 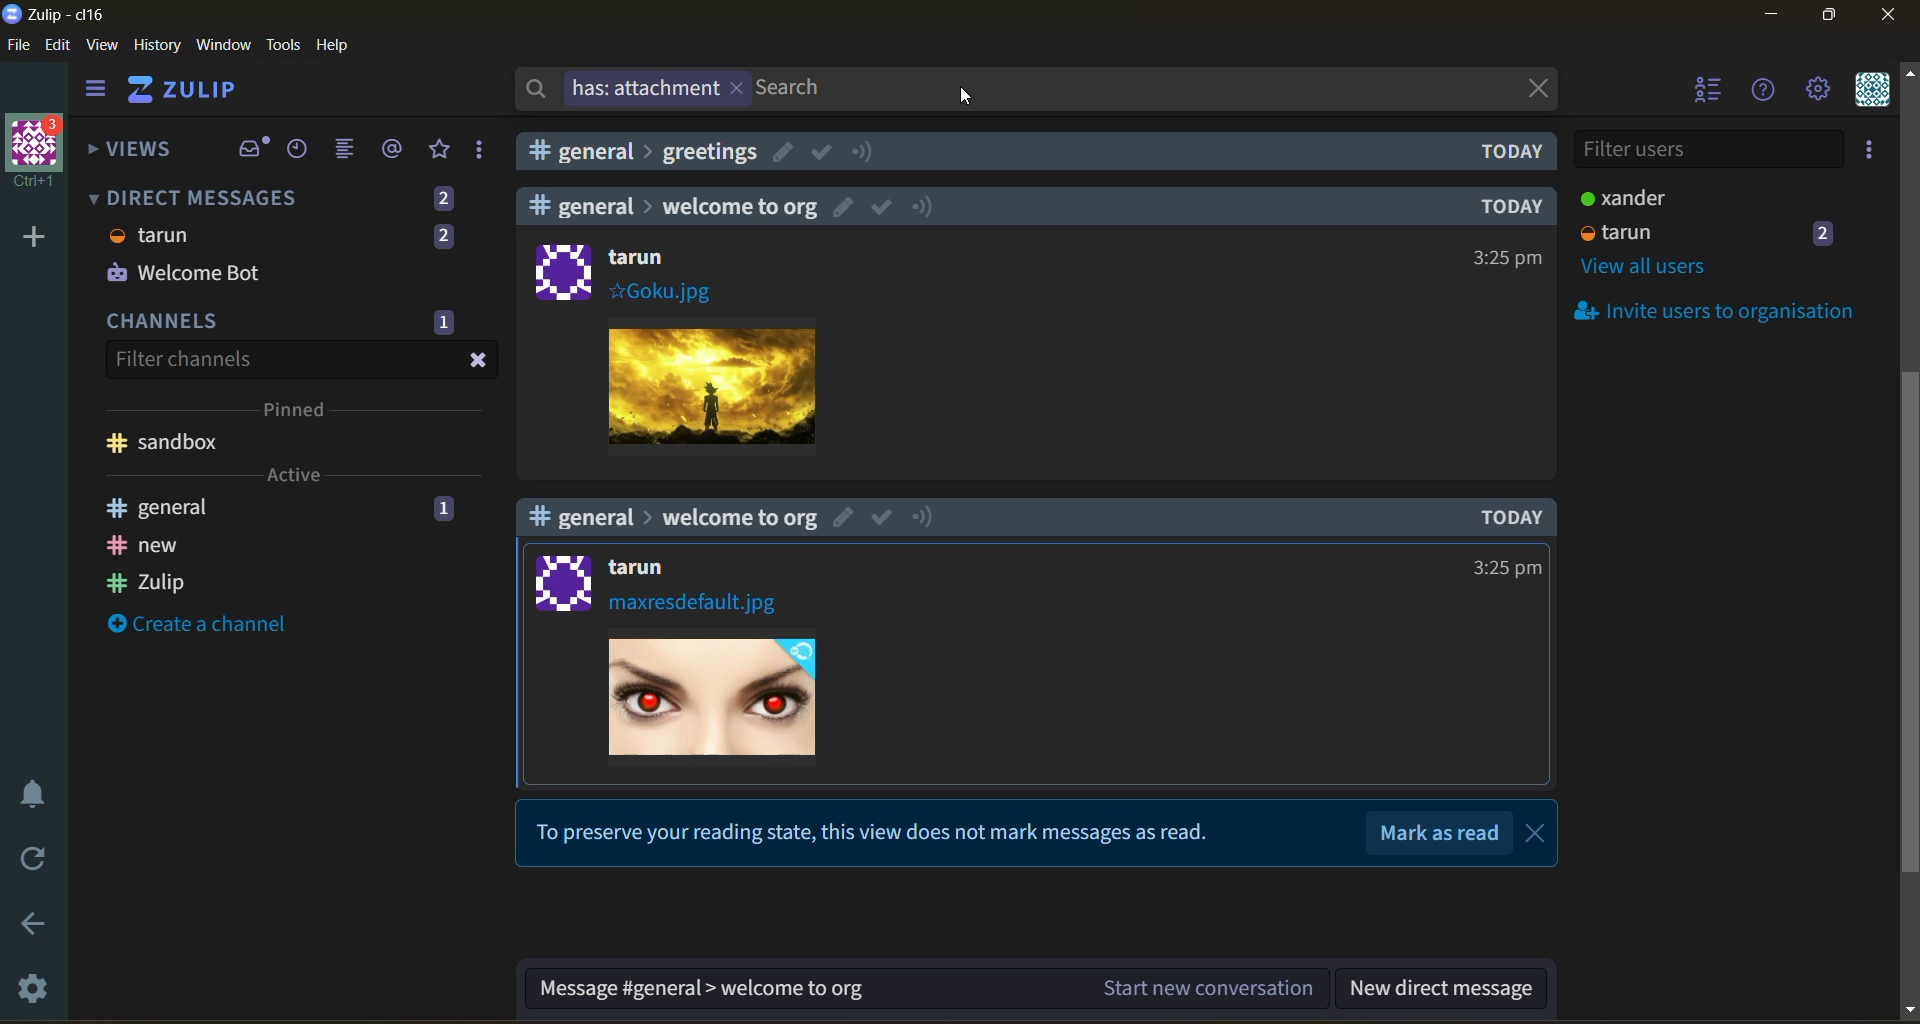 I want to click on combined feed, so click(x=348, y=150).